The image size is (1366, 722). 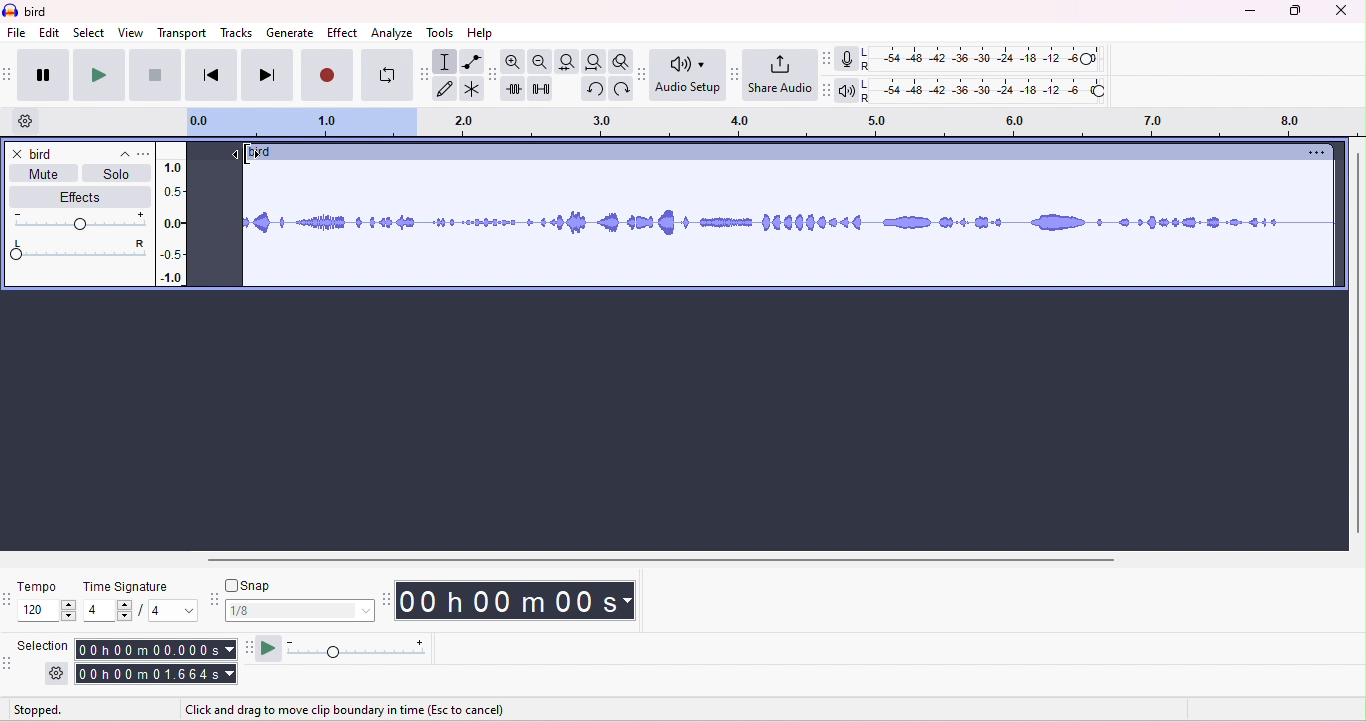 I want to click on pan, so click(x=79, y=250).